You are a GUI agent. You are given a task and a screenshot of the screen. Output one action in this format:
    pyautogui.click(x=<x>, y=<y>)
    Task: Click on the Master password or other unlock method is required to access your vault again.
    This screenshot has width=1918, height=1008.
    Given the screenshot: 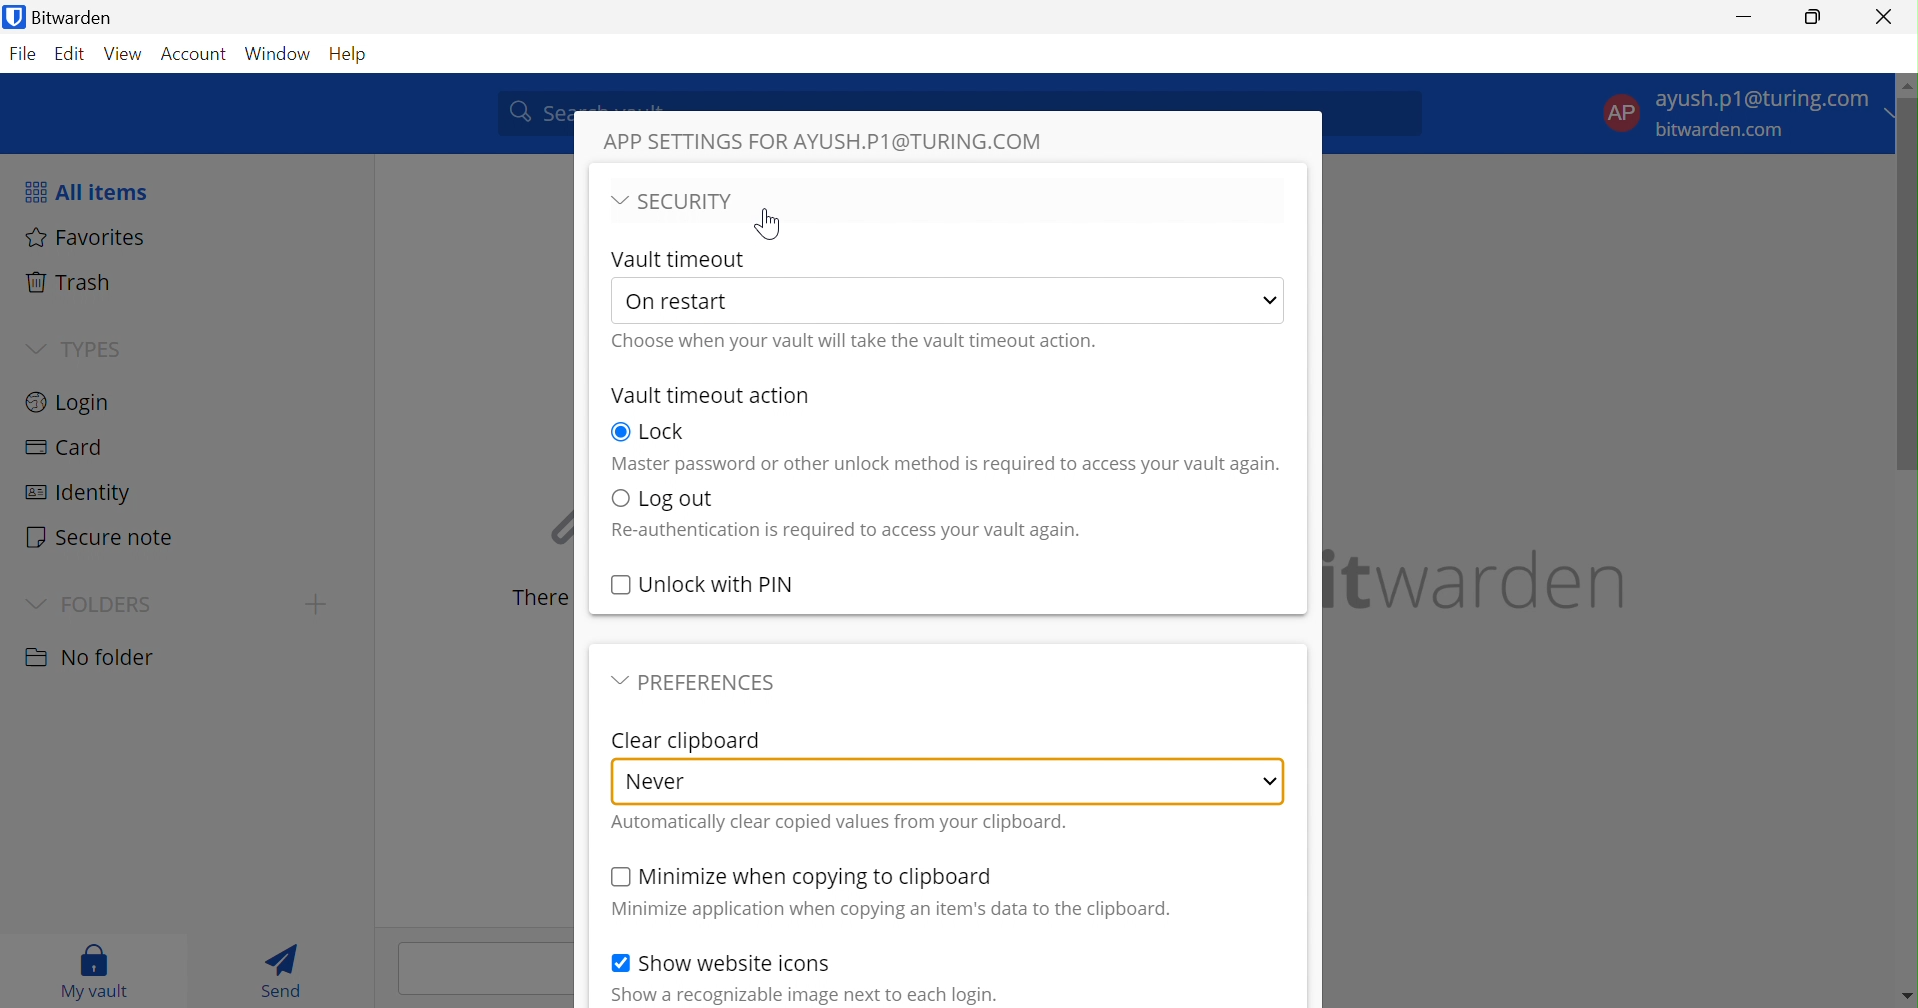 What is the action you would take?
    pyautogui.click(x=945, y=464)
    